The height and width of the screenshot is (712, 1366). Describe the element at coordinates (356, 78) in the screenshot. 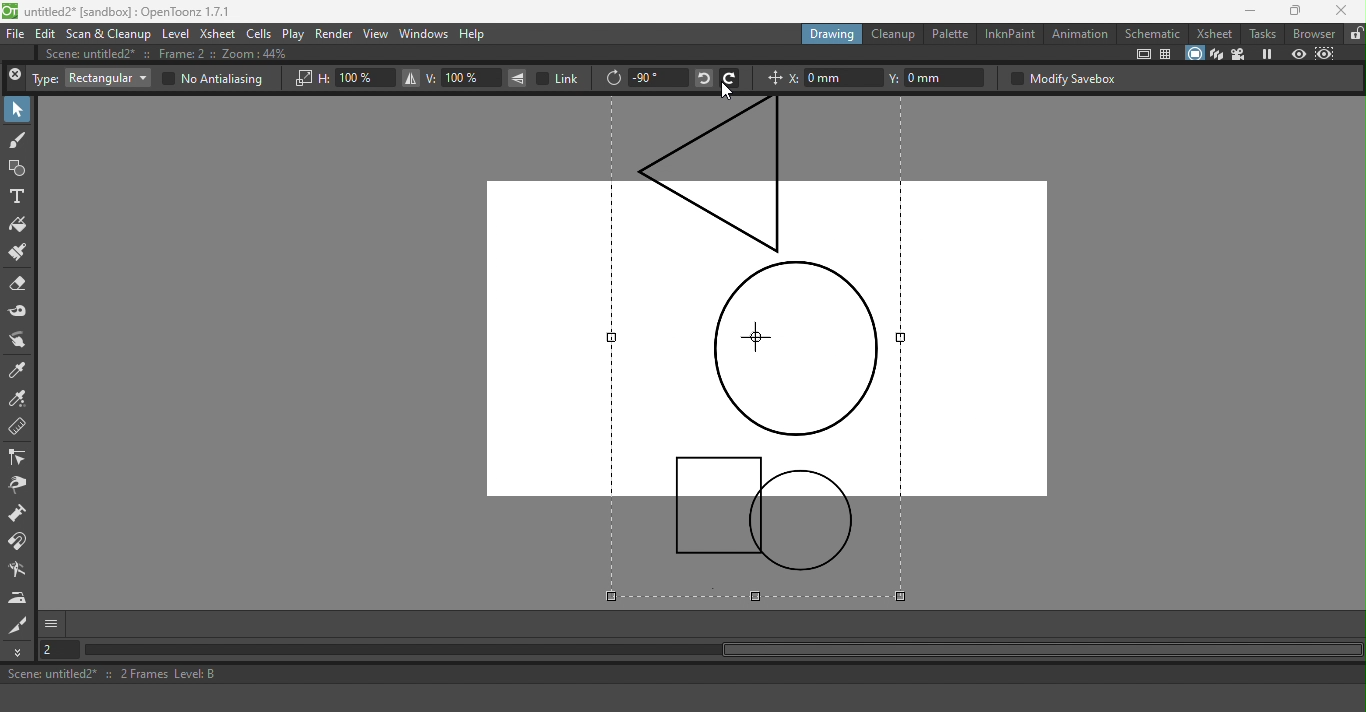

I see `H: 0%` at that location.